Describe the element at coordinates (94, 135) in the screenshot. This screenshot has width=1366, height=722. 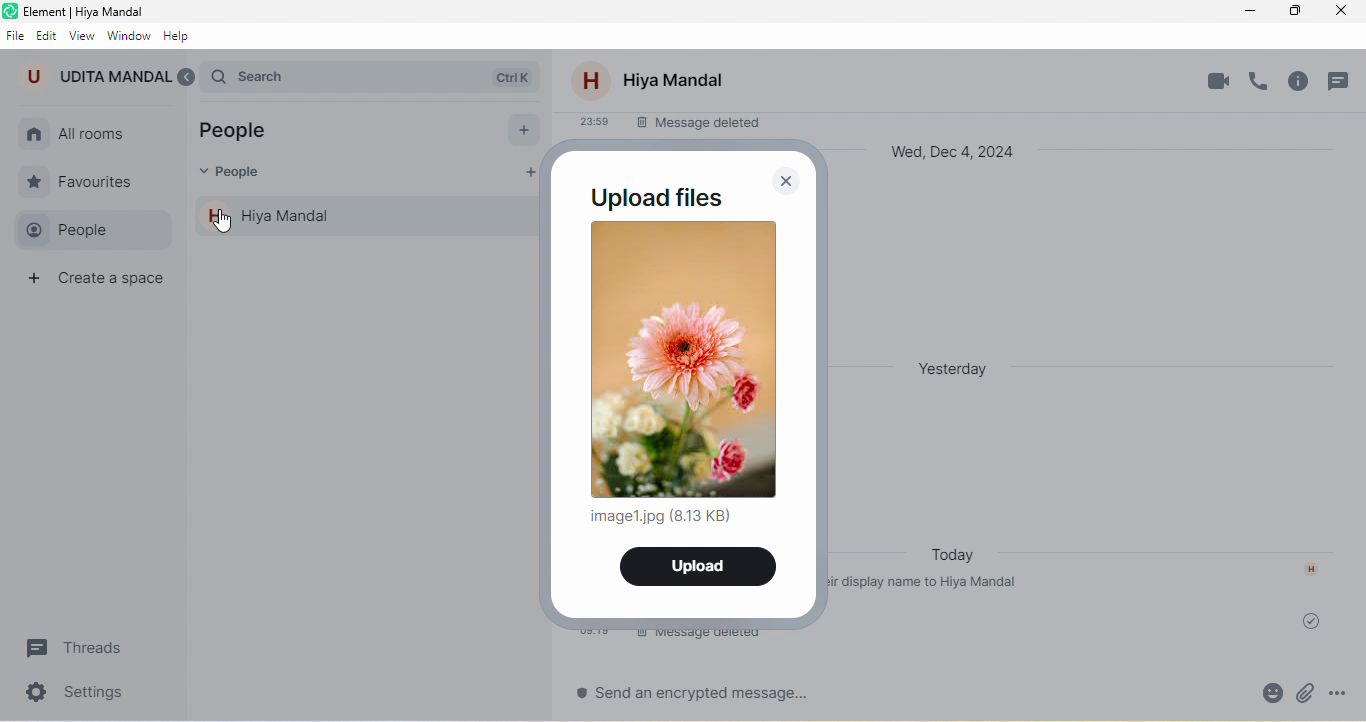
I see `all rooms` at that location.